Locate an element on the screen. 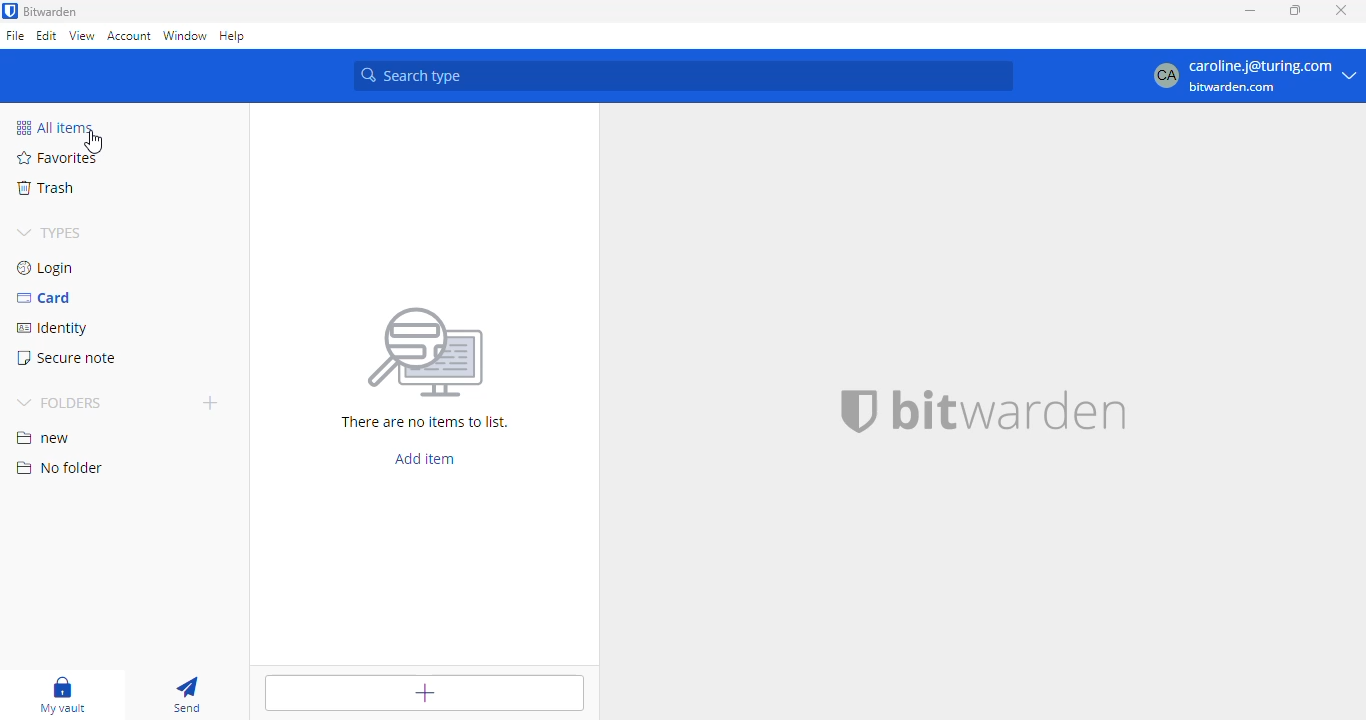 This screenshot has width=1366, height=720. maximize is located at coordinates (1293, 10).